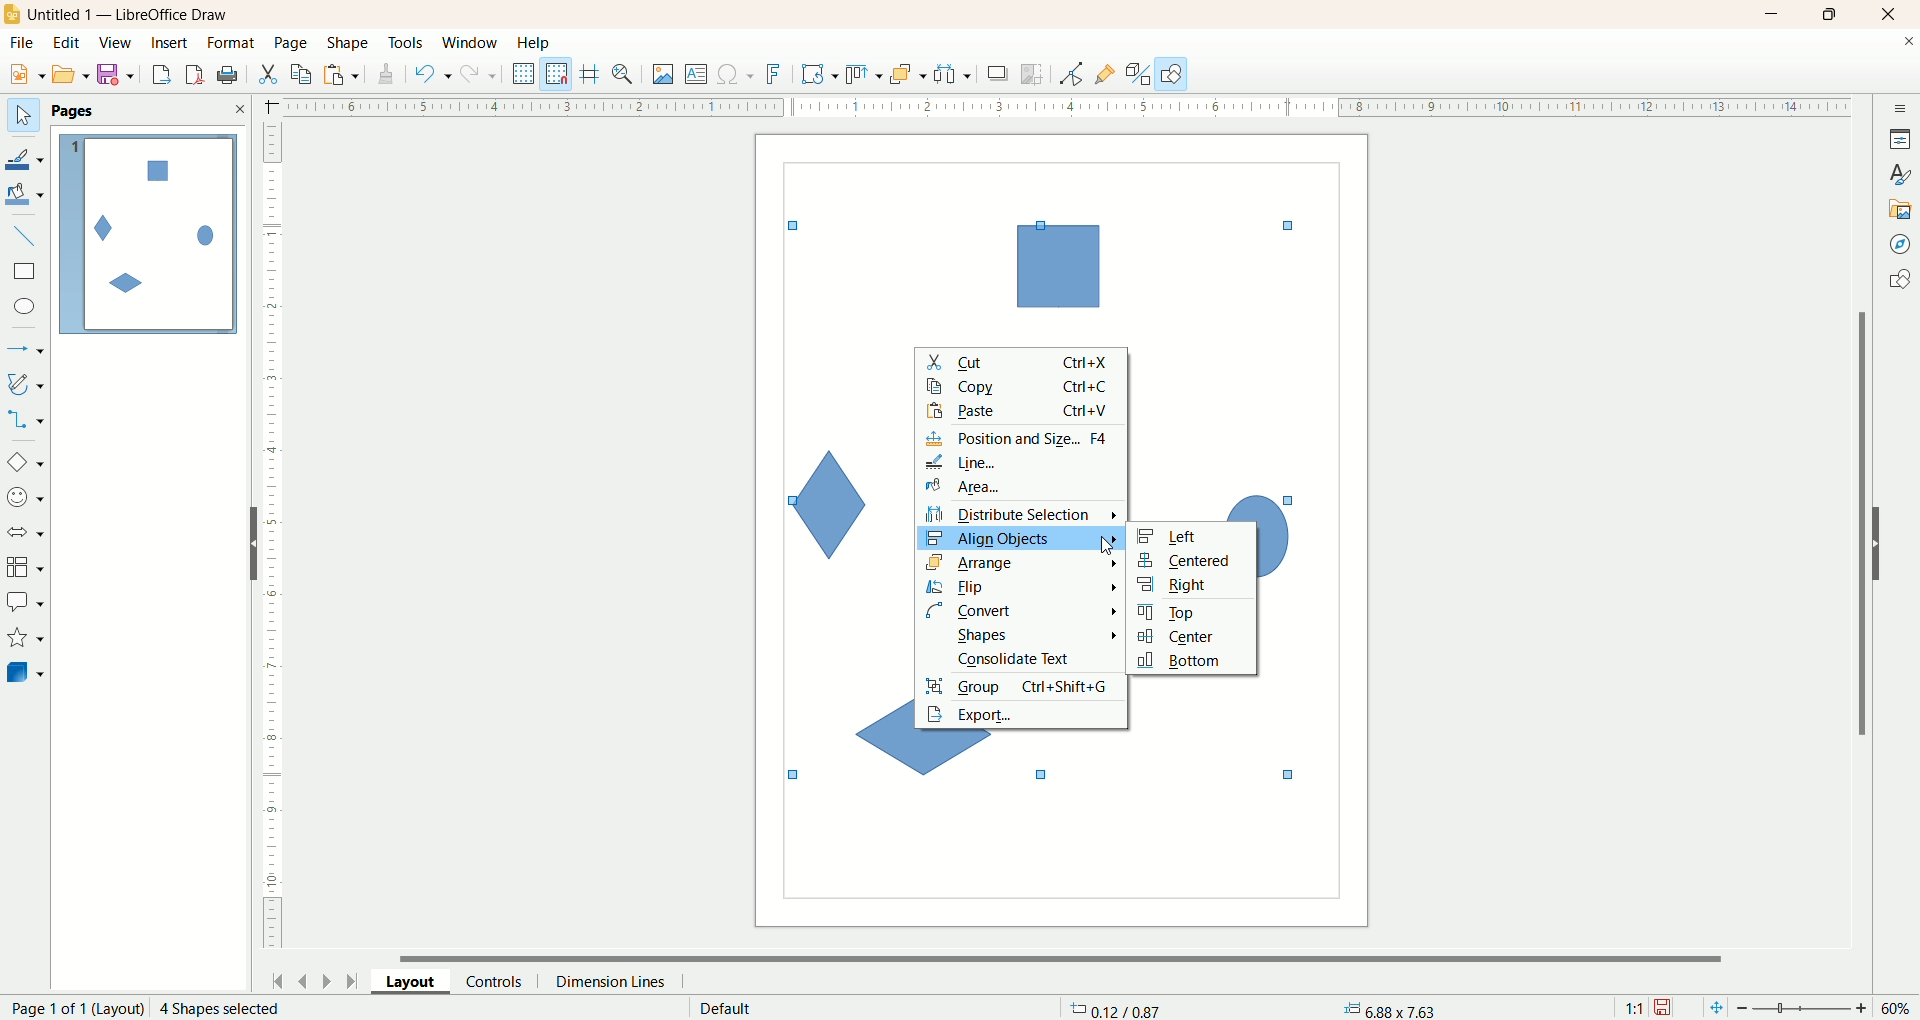 The height and width of the screenshot is (1020, 1920). What do you see at coordinates (117, 43) in the screenshot?
I see `view` at bounding box center [117, 43].